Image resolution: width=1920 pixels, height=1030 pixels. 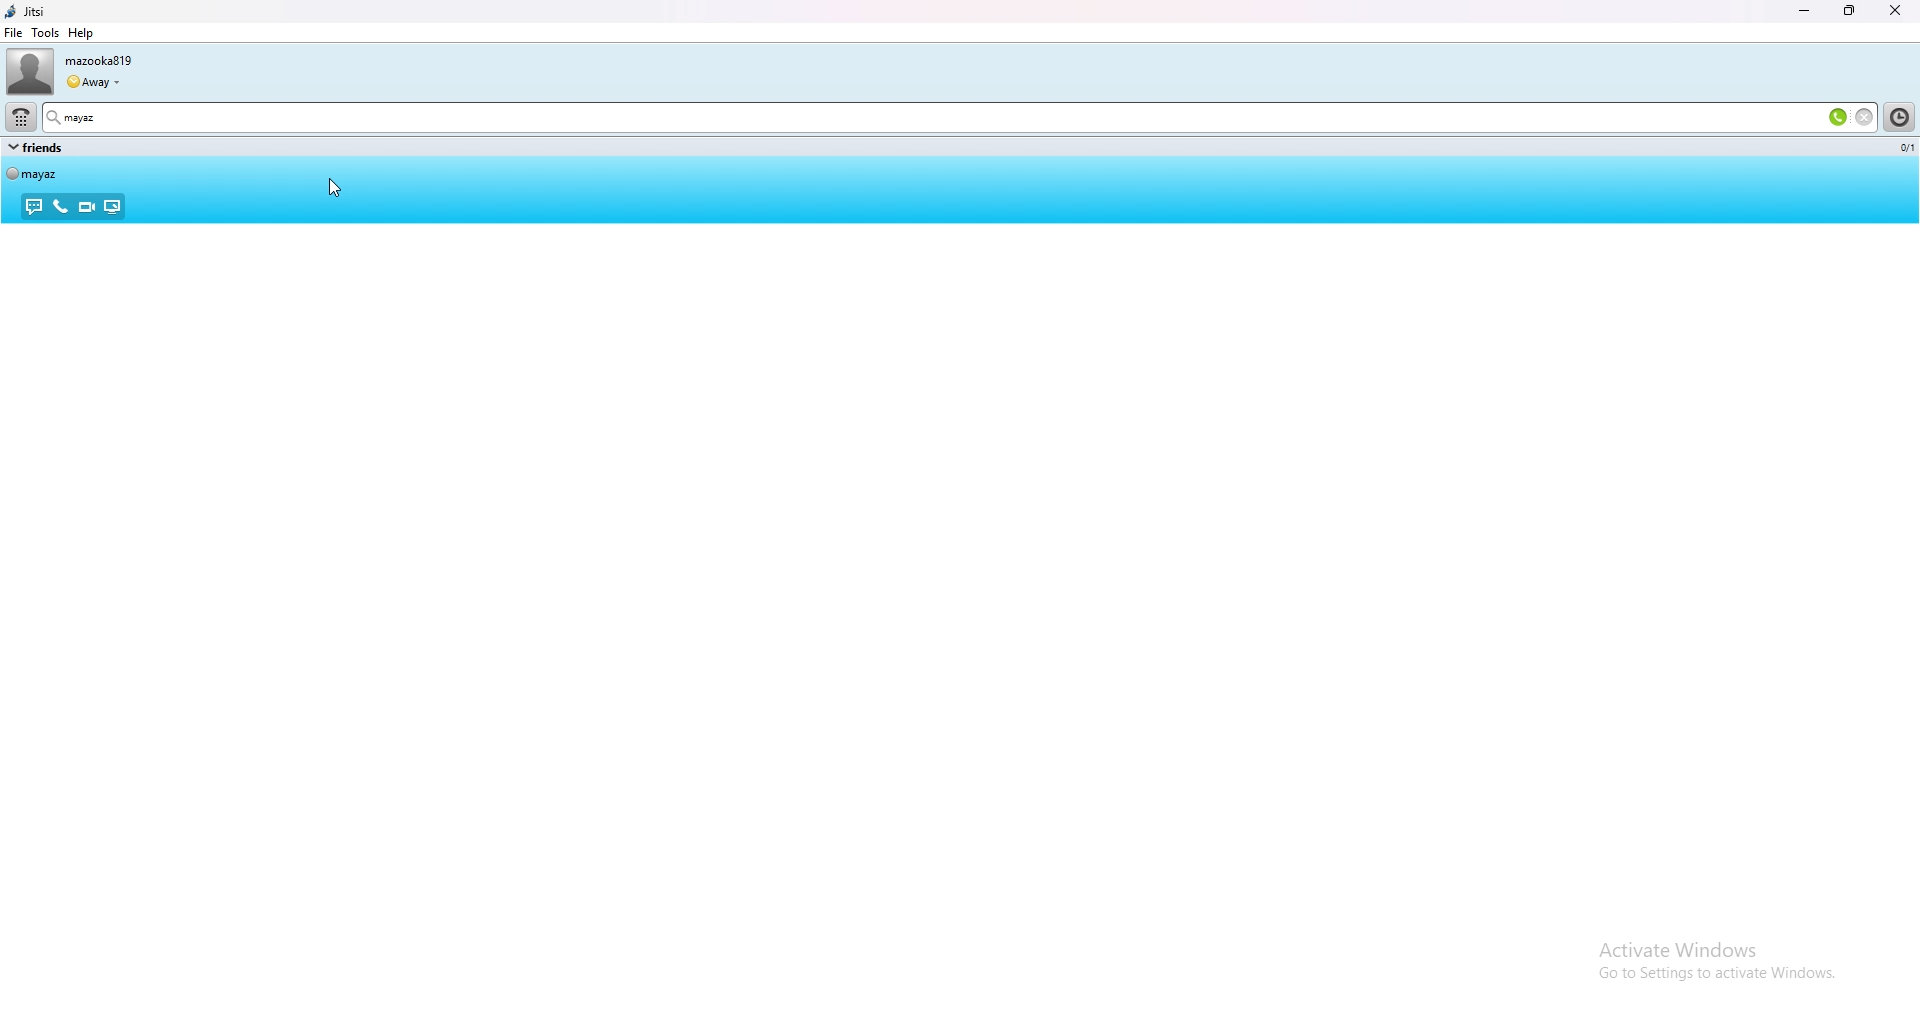 I want to click on mayaz, so click(x=112, y=116).